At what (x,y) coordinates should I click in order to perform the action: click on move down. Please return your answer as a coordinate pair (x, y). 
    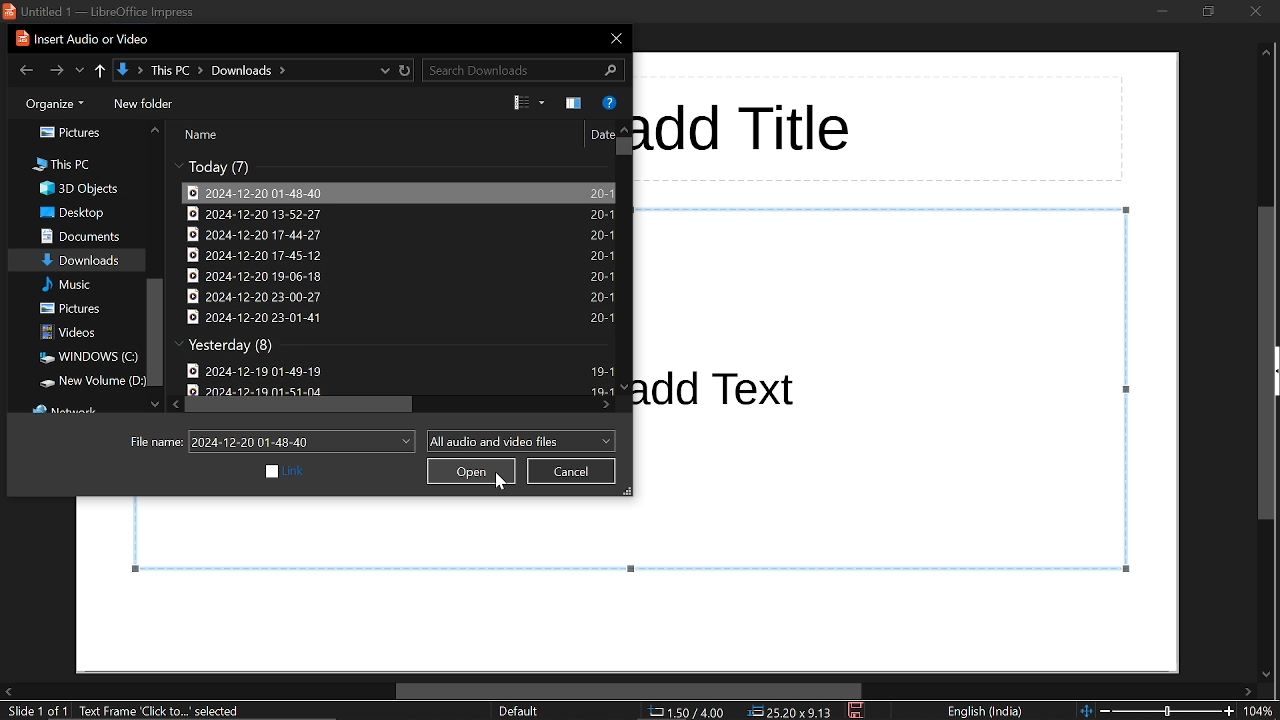
    Looking at the image, I should click on (155, 402).